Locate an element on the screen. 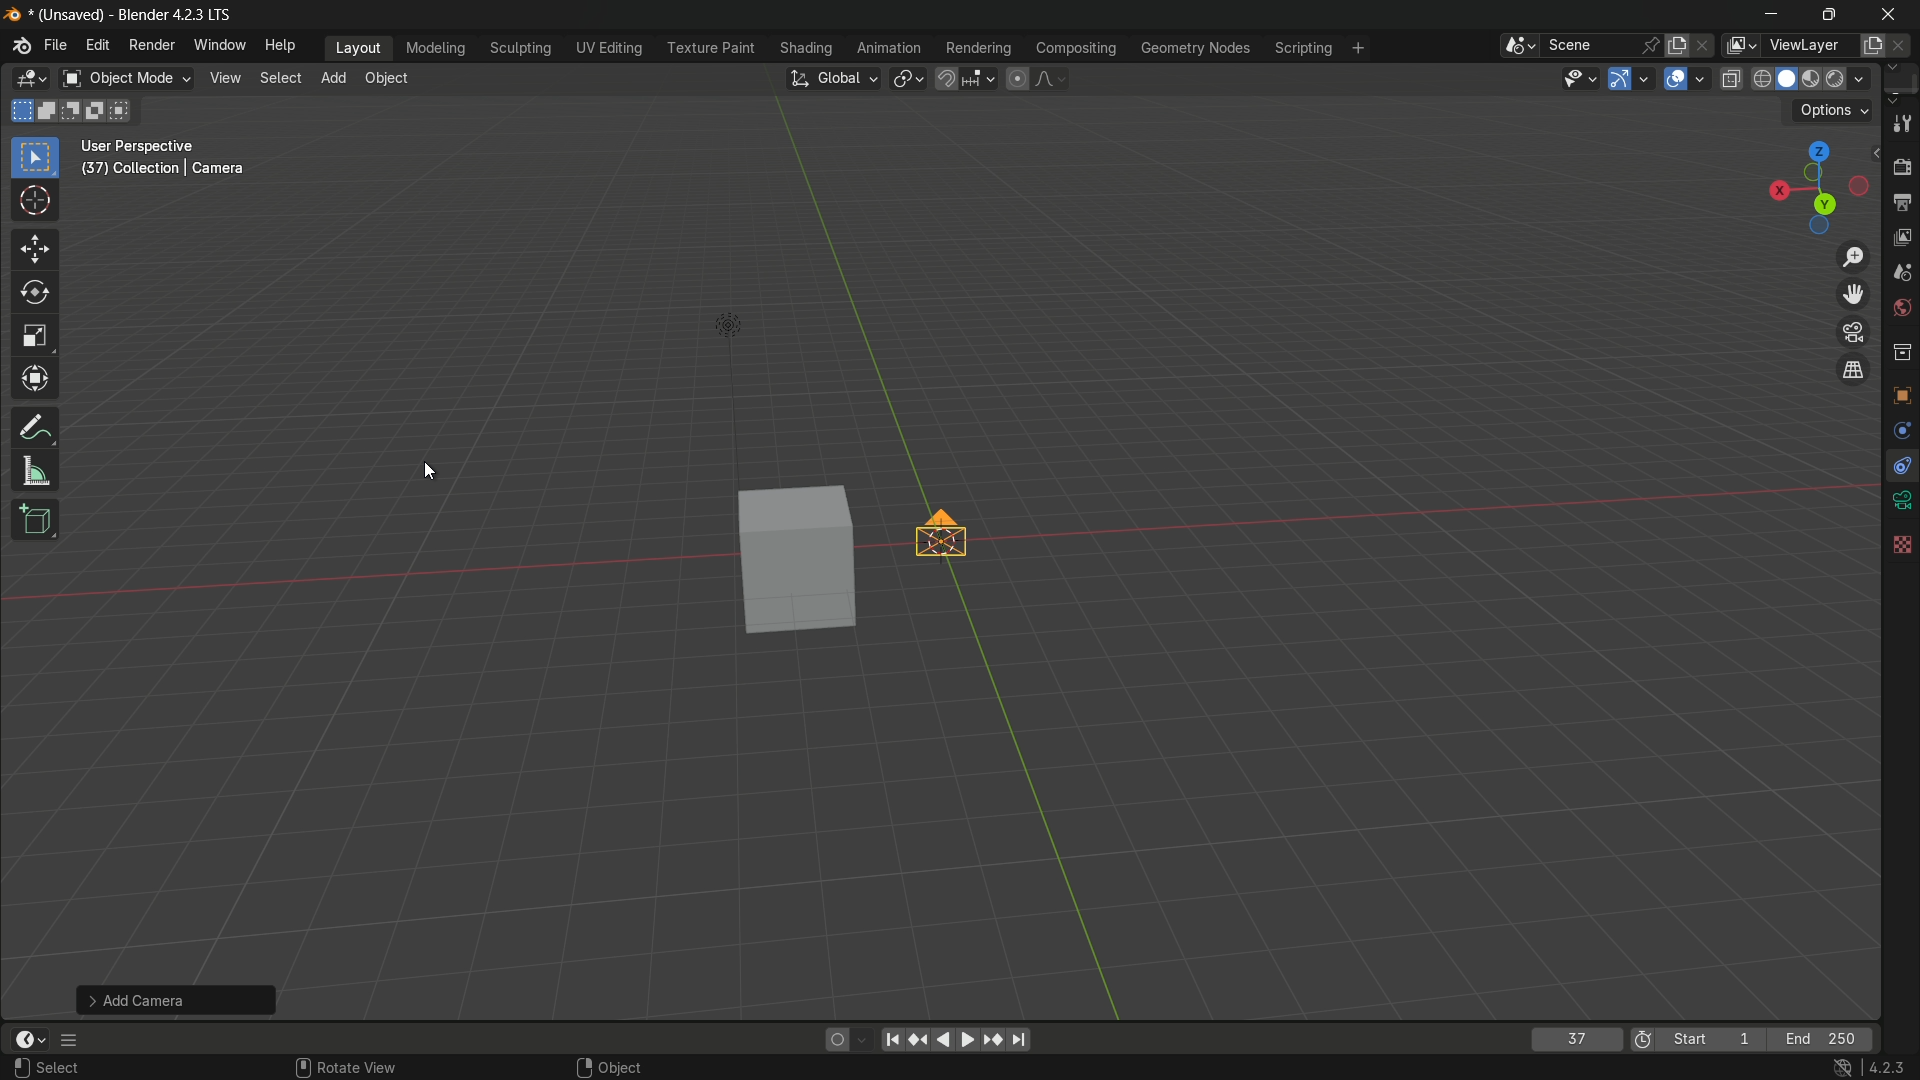 Image resolution: width=1920 pixels, height=1080 pixels. snap is located at coordinates (968, 78).